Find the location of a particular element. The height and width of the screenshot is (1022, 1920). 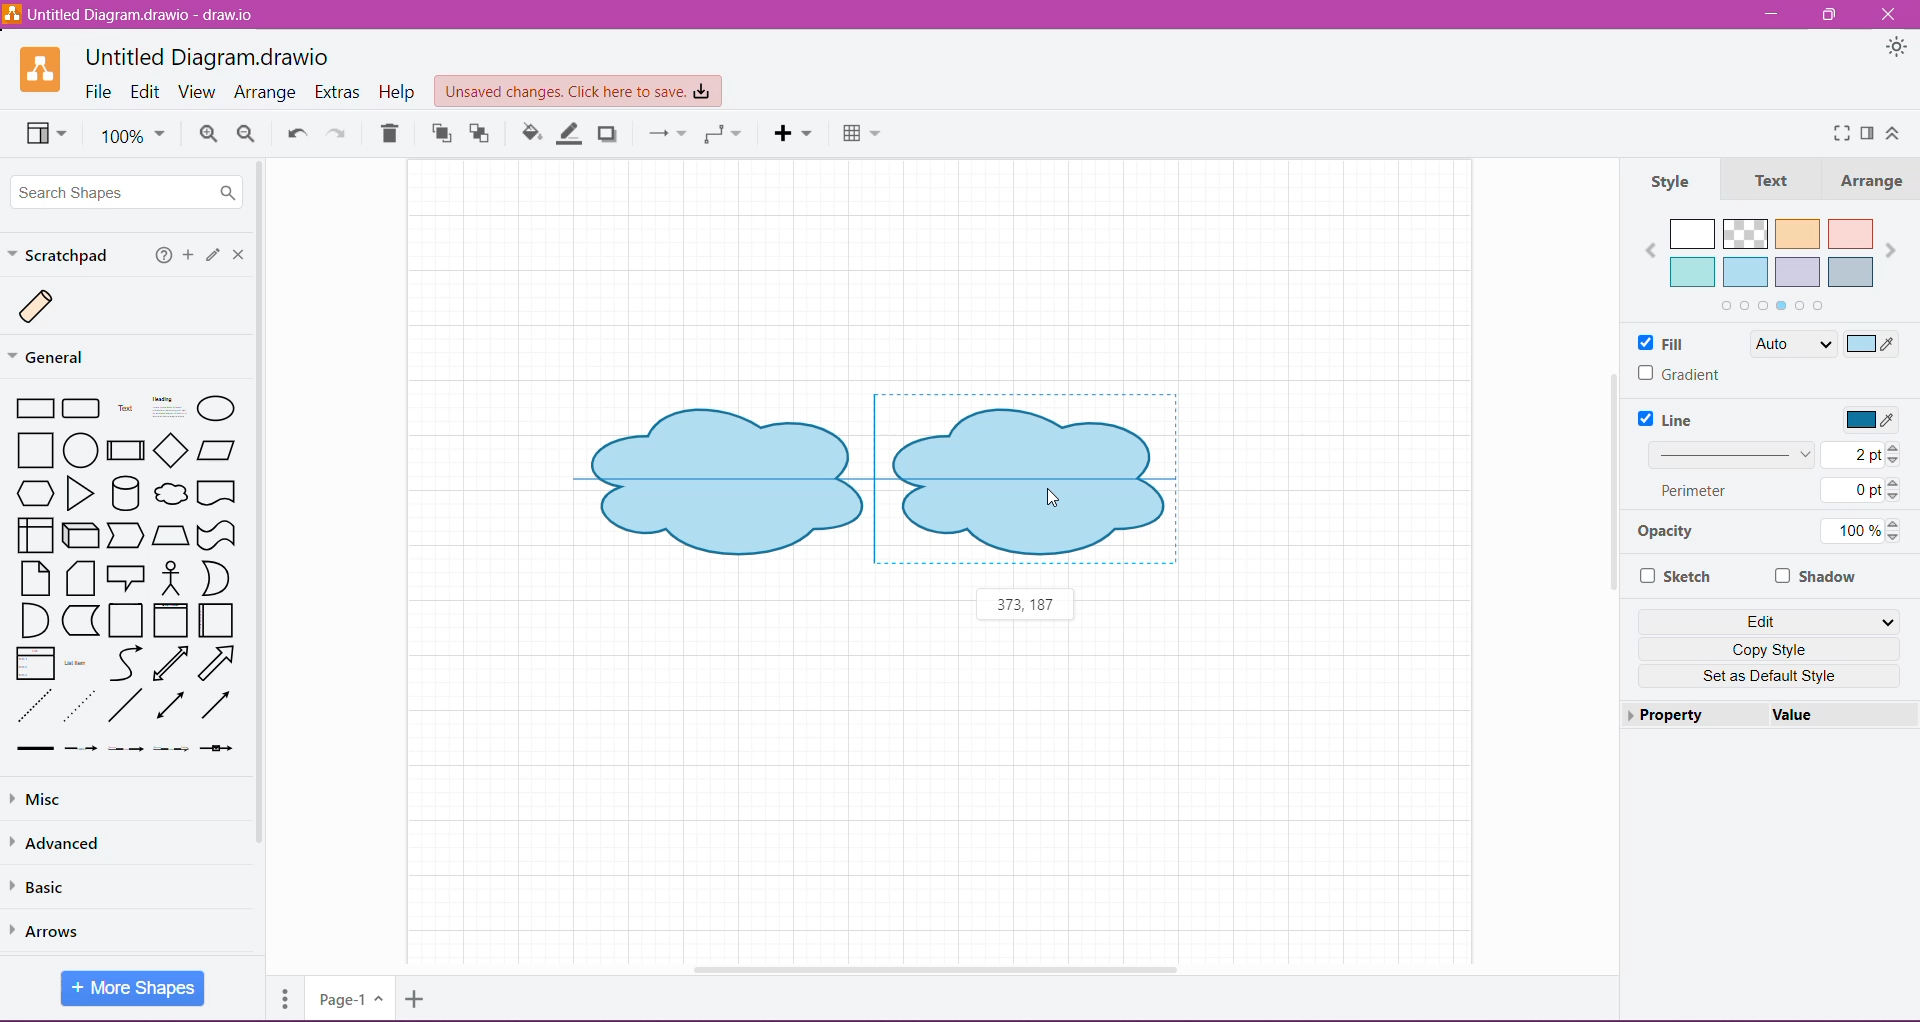

To Front is located at coordinates (440, 135).